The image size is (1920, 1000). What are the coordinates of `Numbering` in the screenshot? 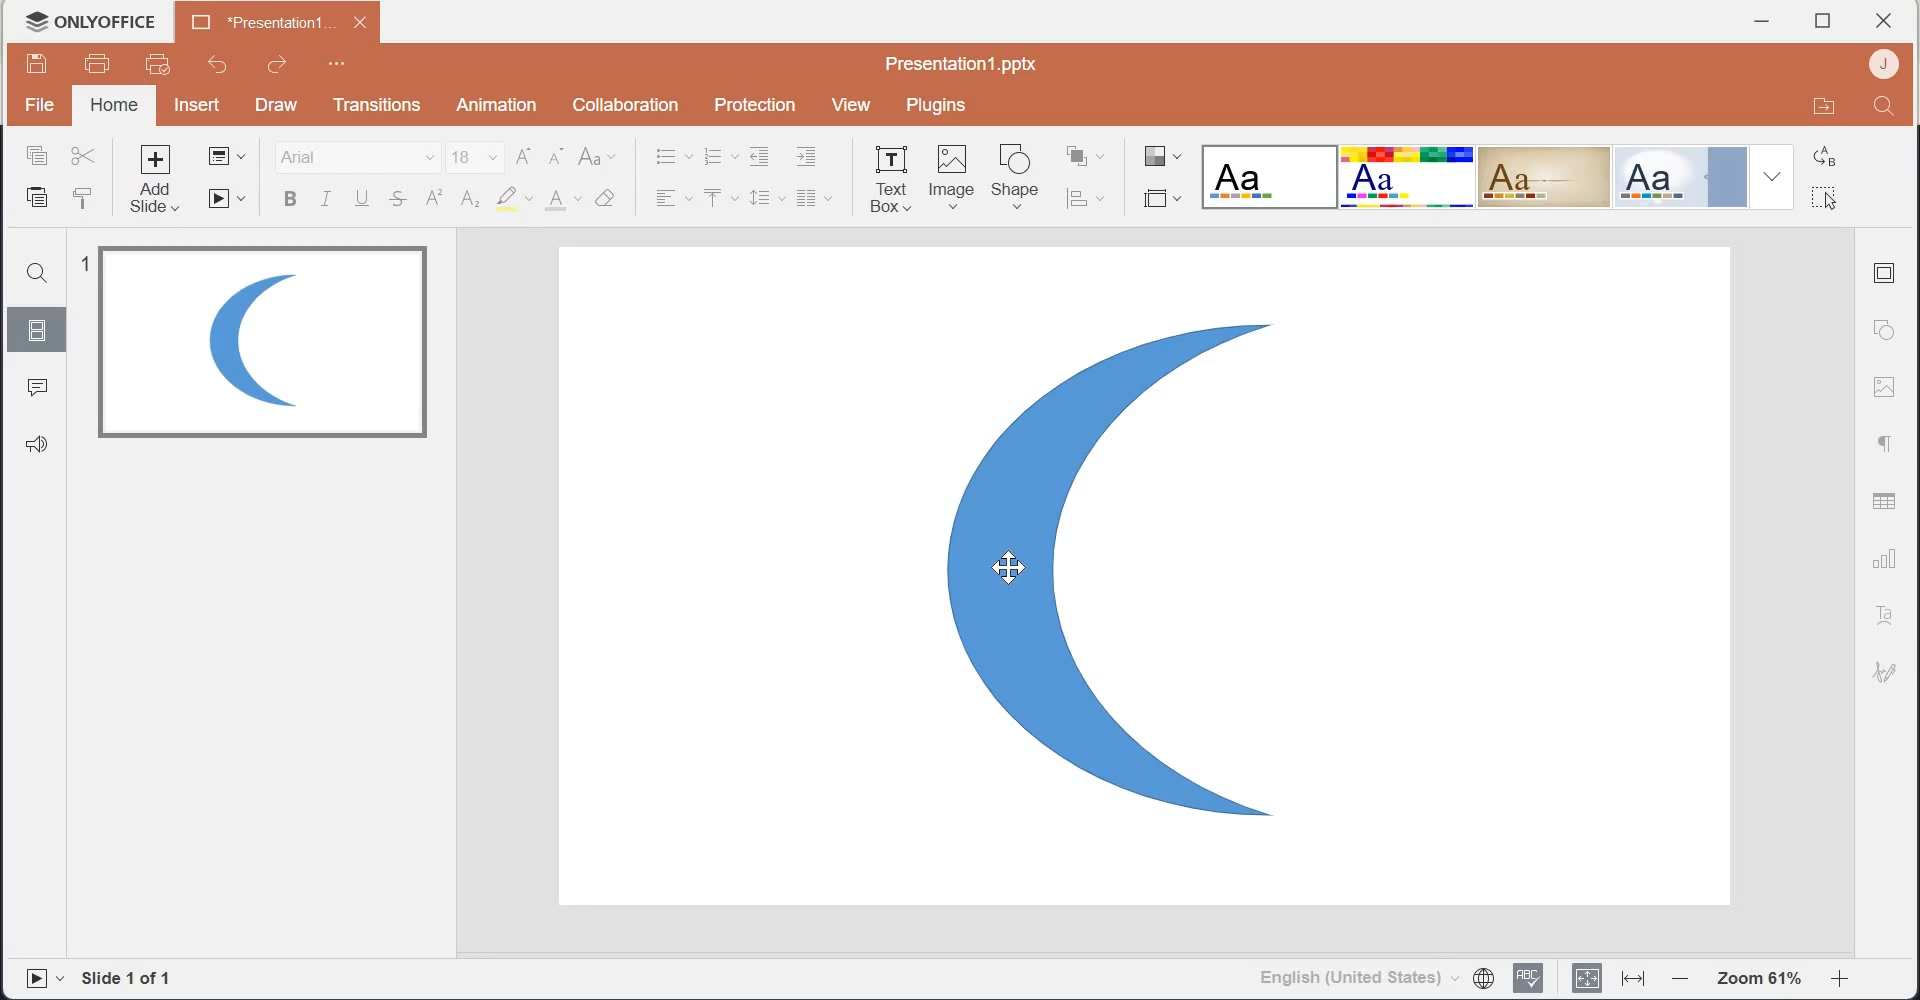 It's located at (719, 155).